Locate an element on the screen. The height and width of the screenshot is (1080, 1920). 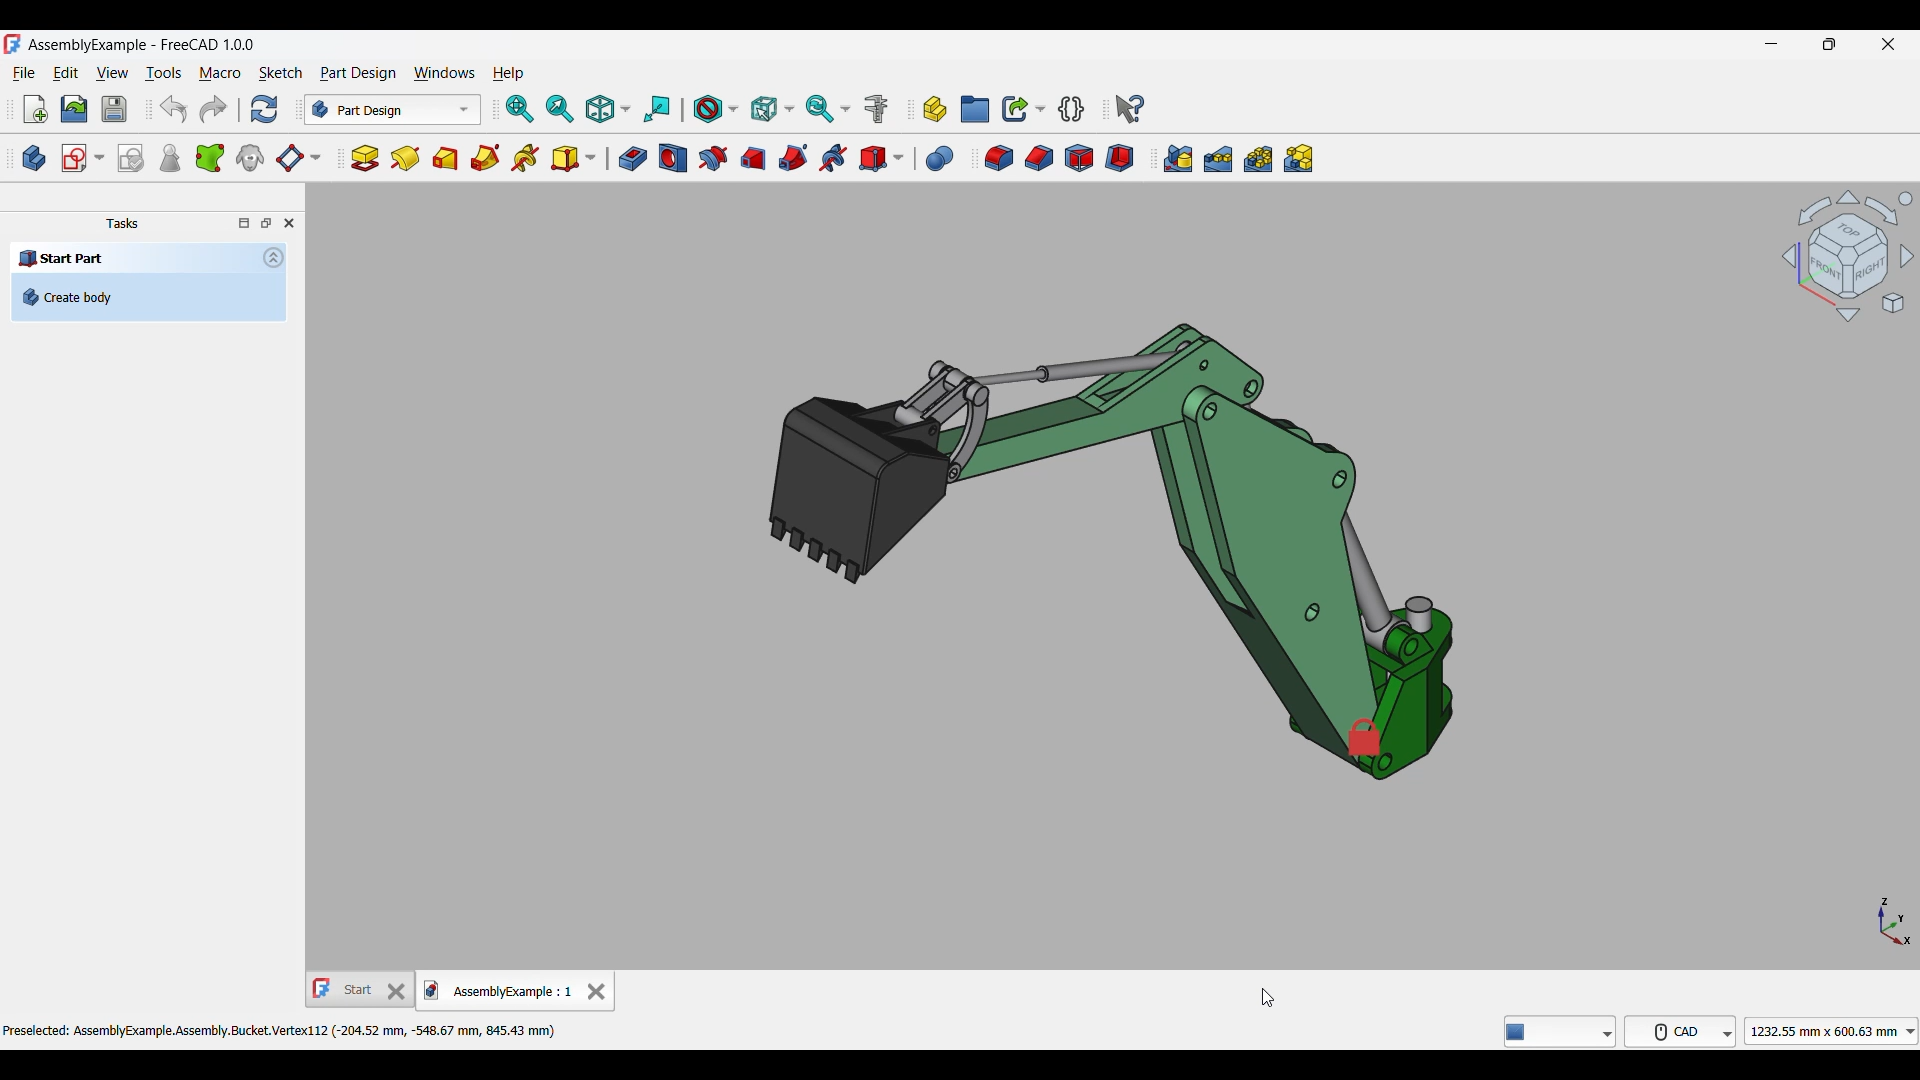
Align to selection is located at coordinates (657, 109).